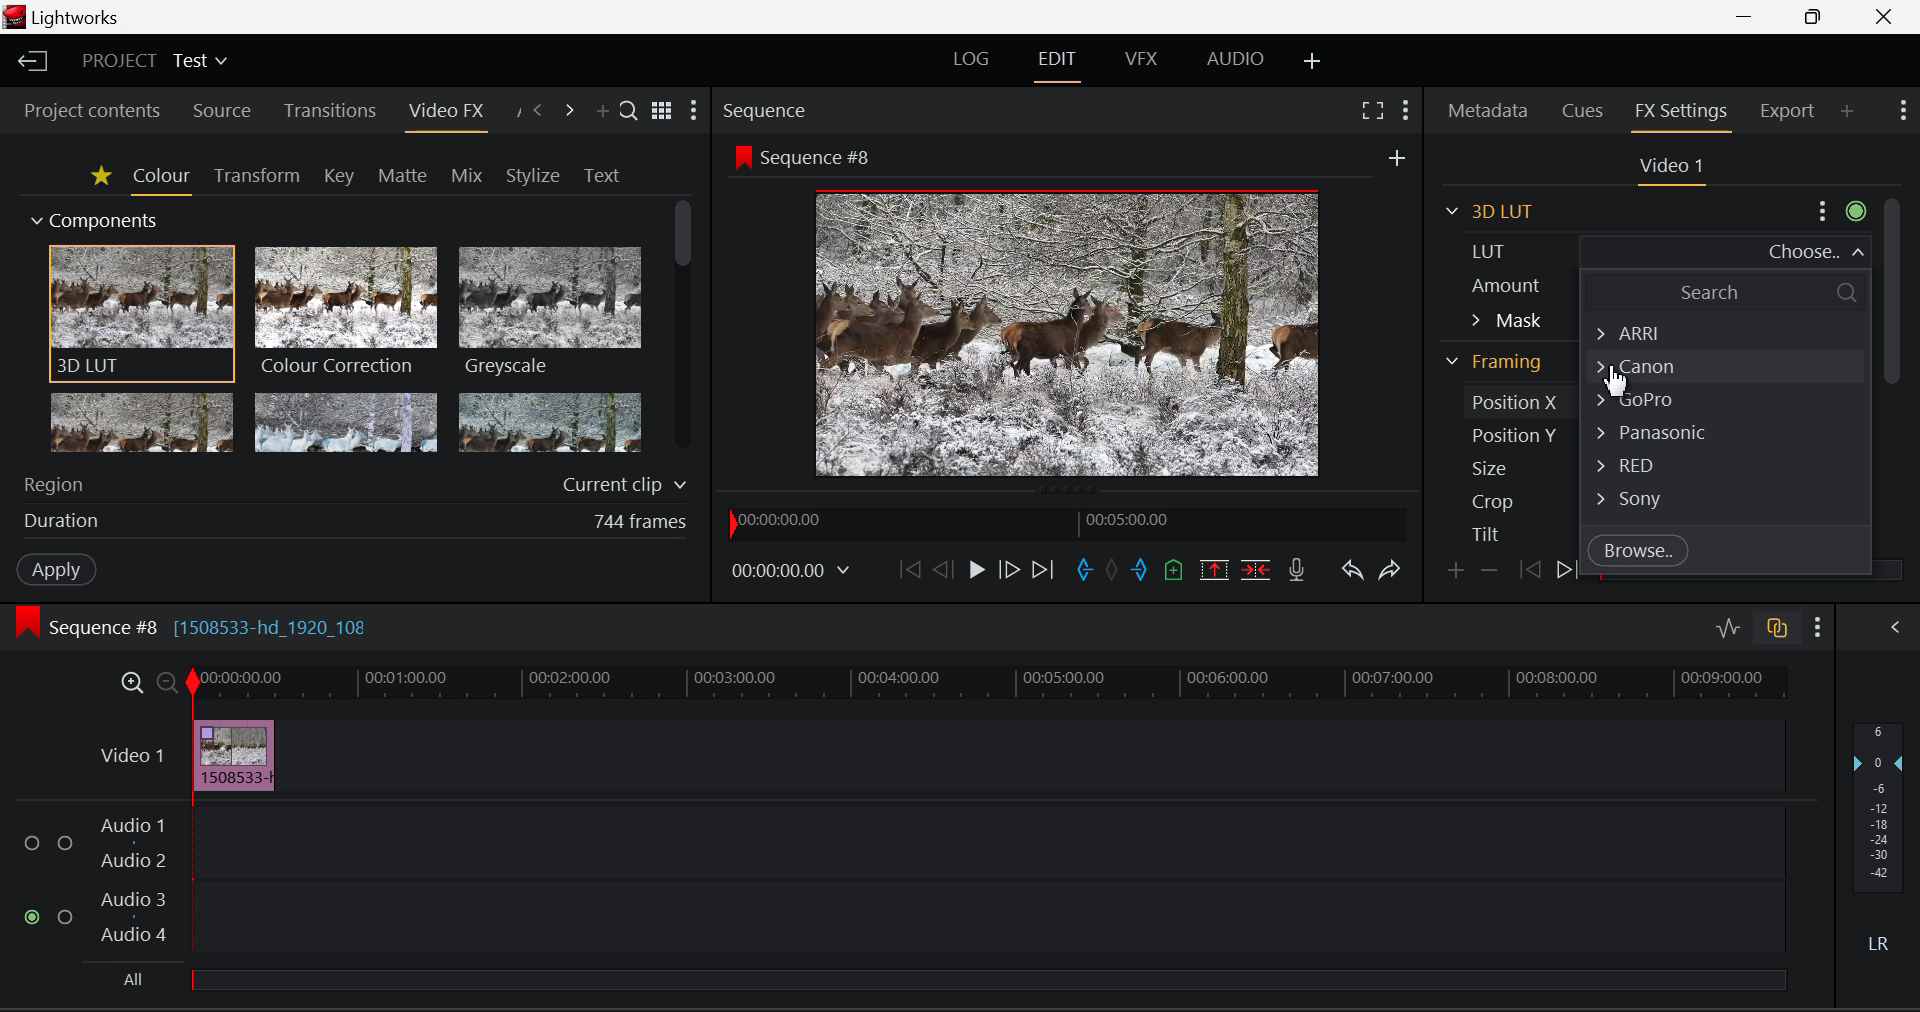 The image size is (1920, 1012). What do you see at coordinates (680, 329) in the screenshot?
I see `Scroll Bar` at bounding box center [680, 329].